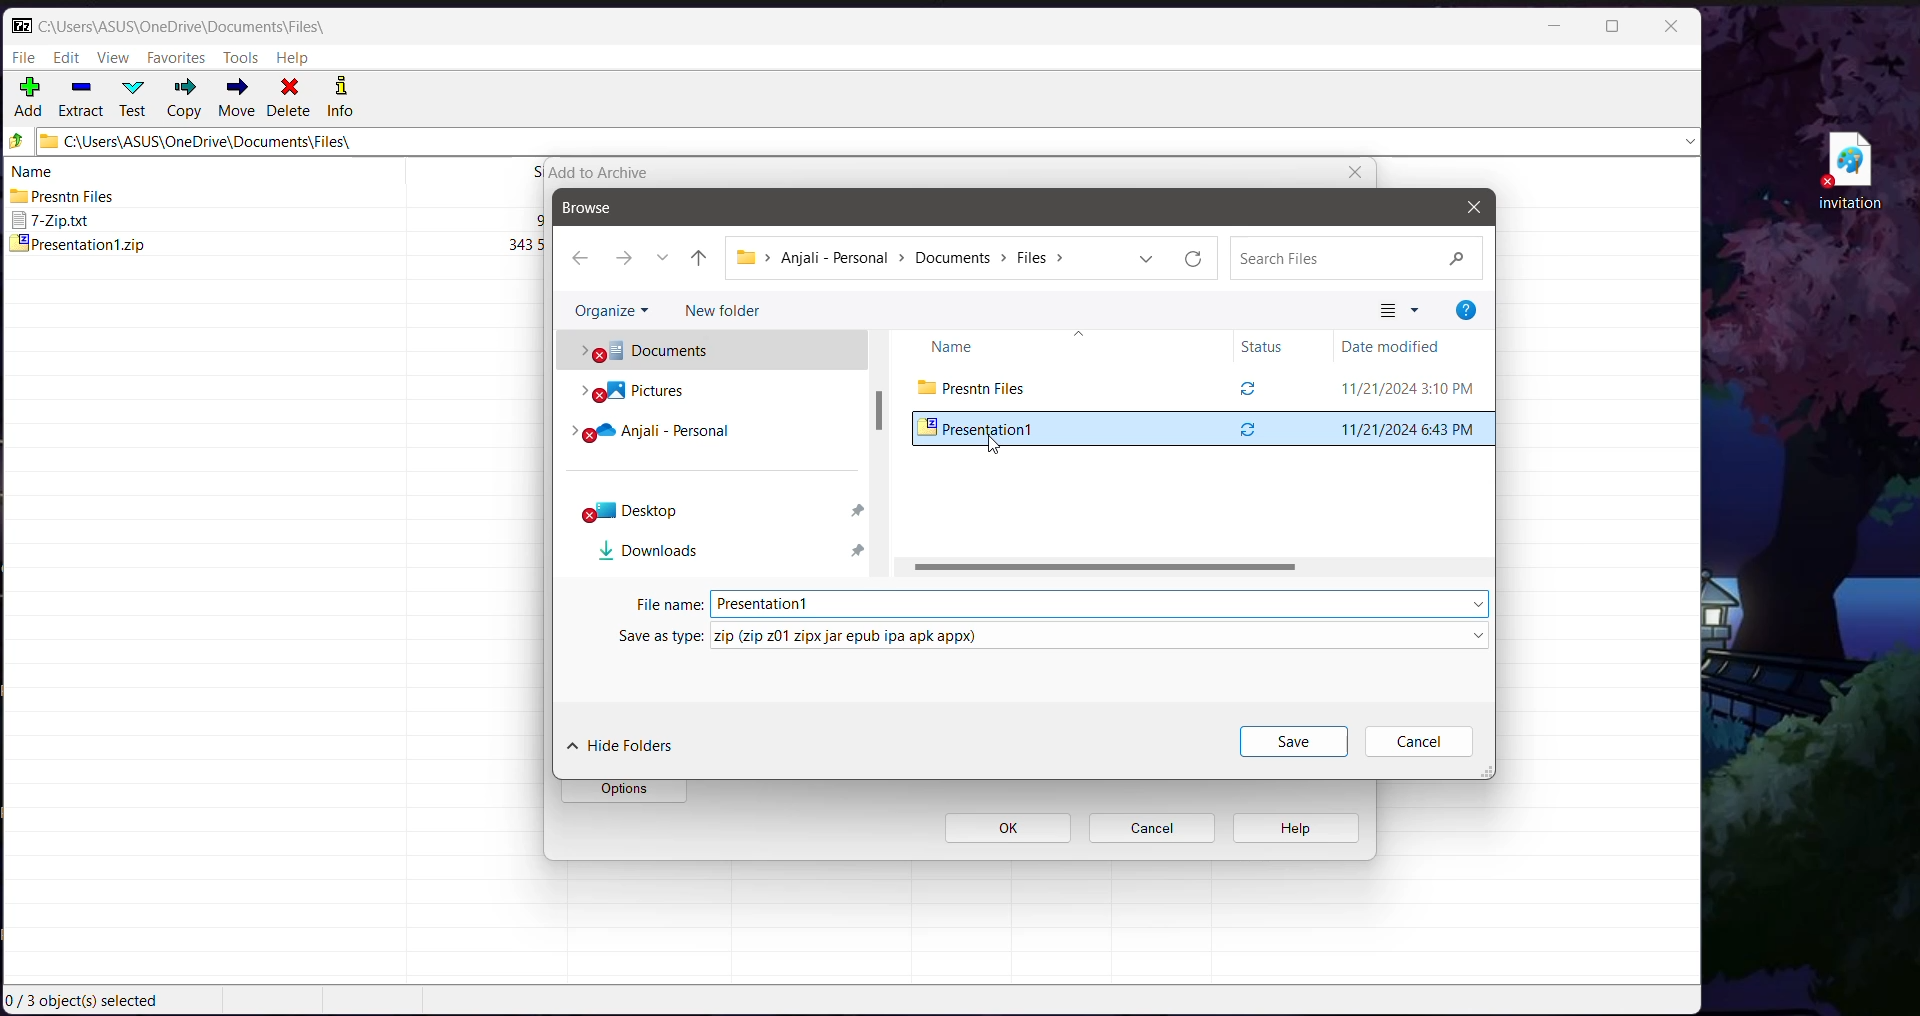 Image resolution: width=1920 pixels, height=1016 pixels. I want to click on Move, so click(235, 98).